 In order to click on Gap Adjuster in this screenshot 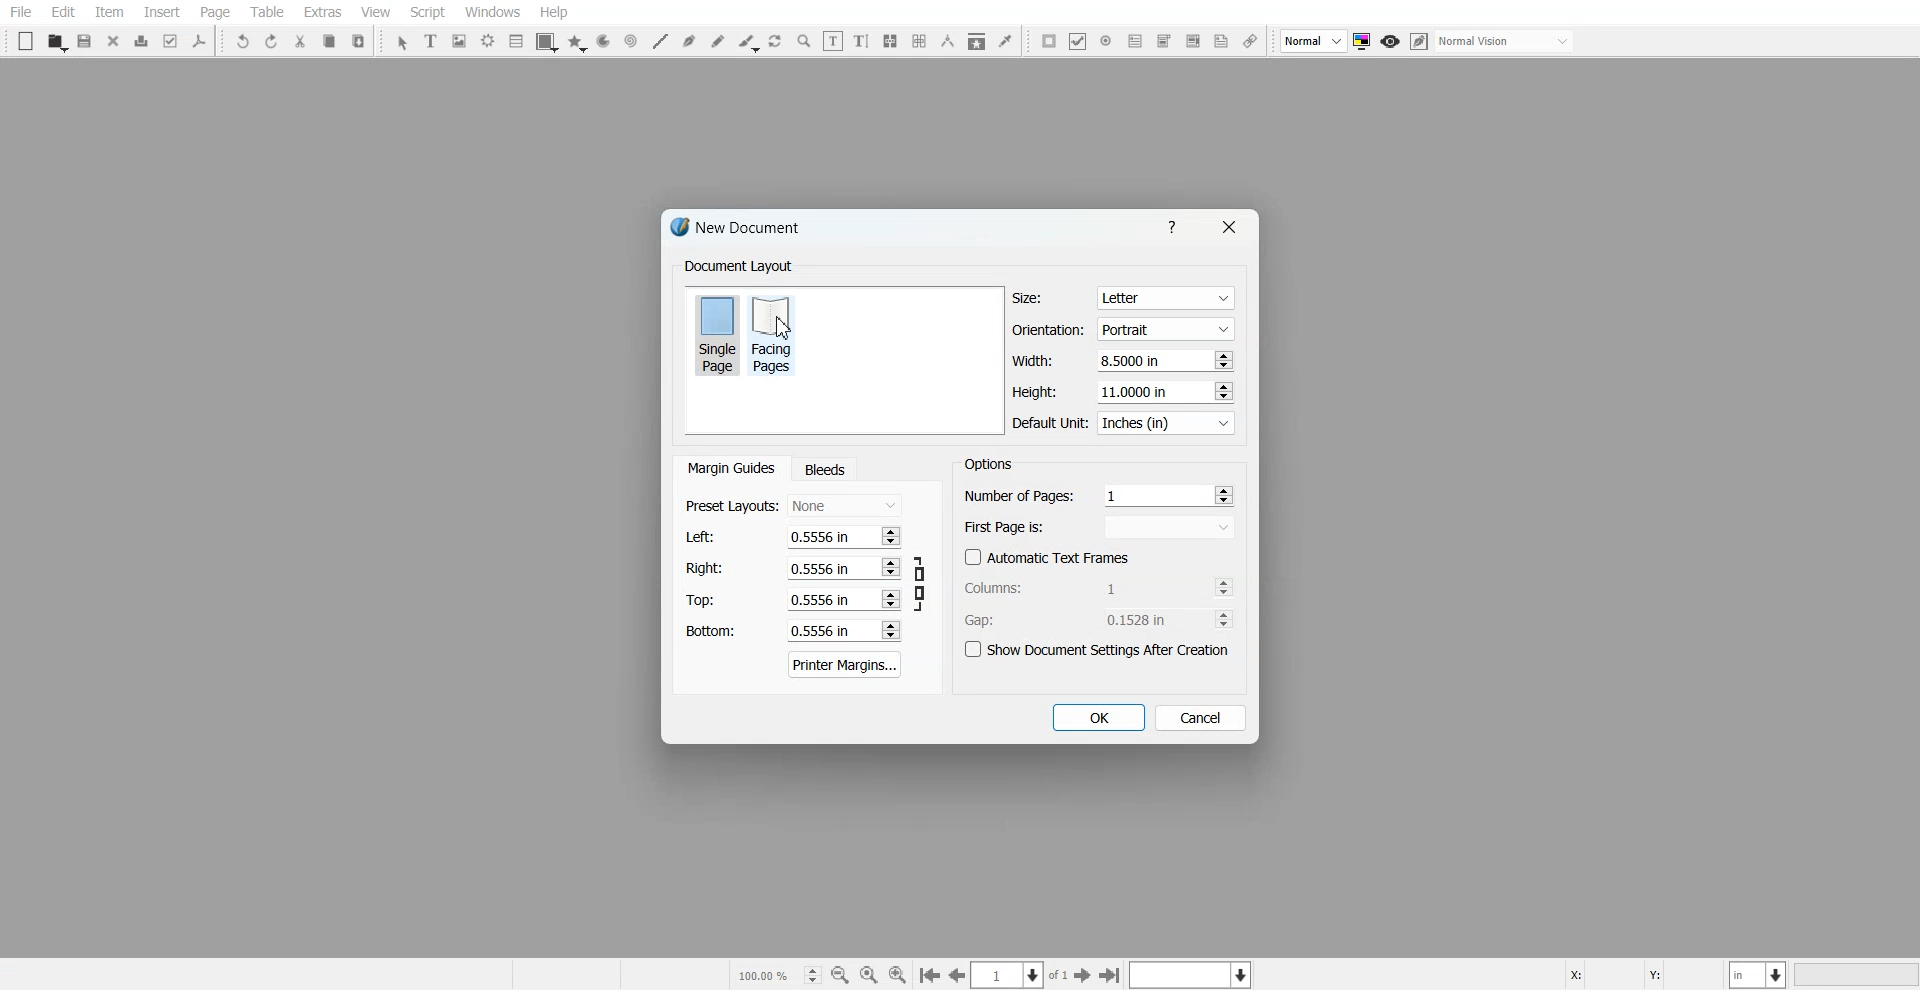, I will do `click(1099, 619)`.